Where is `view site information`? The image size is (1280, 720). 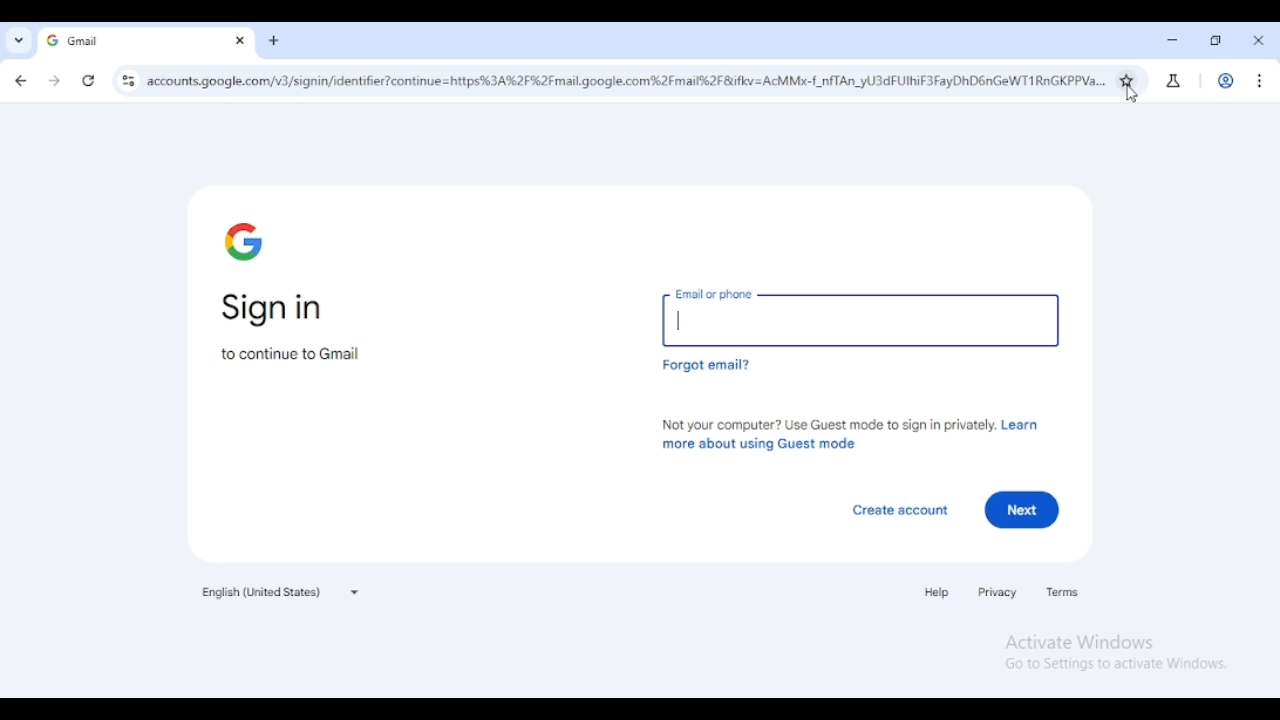
view site information is located at coordinates (127, 81).